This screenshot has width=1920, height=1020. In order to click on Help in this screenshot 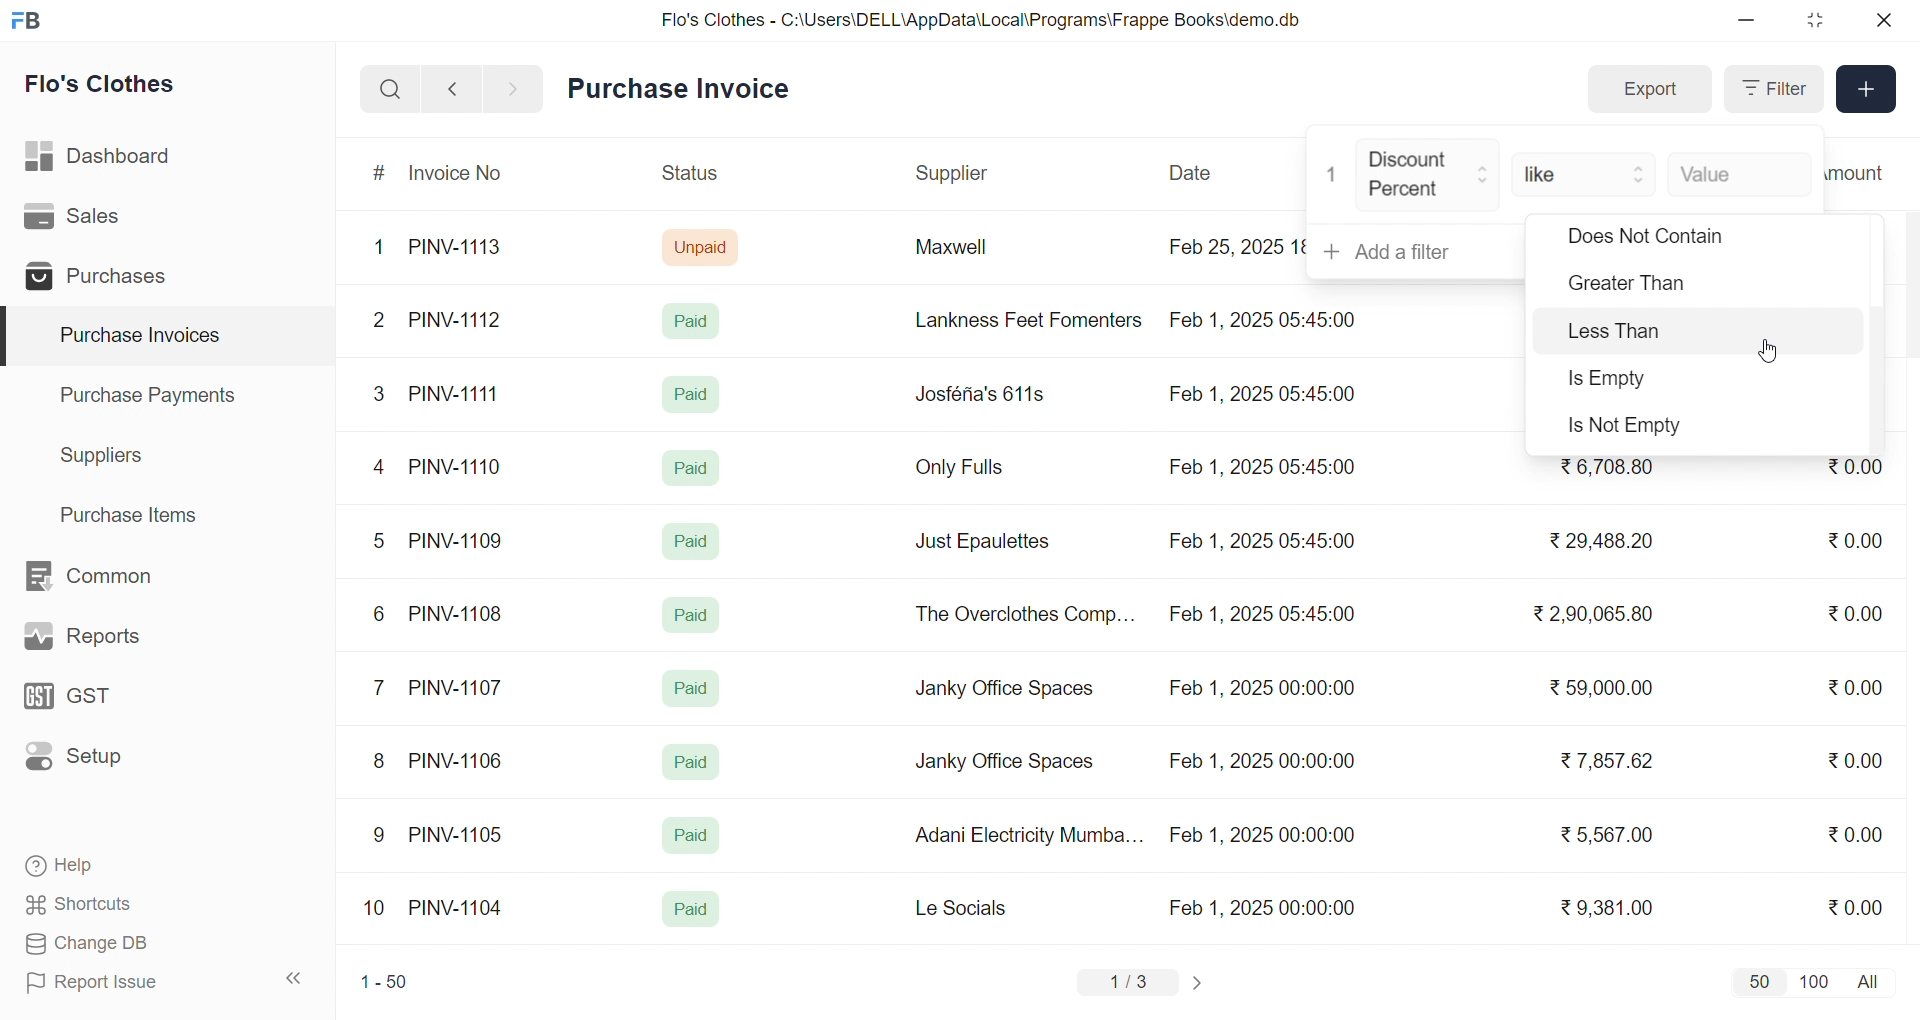, I will do `click(124, 867)`.